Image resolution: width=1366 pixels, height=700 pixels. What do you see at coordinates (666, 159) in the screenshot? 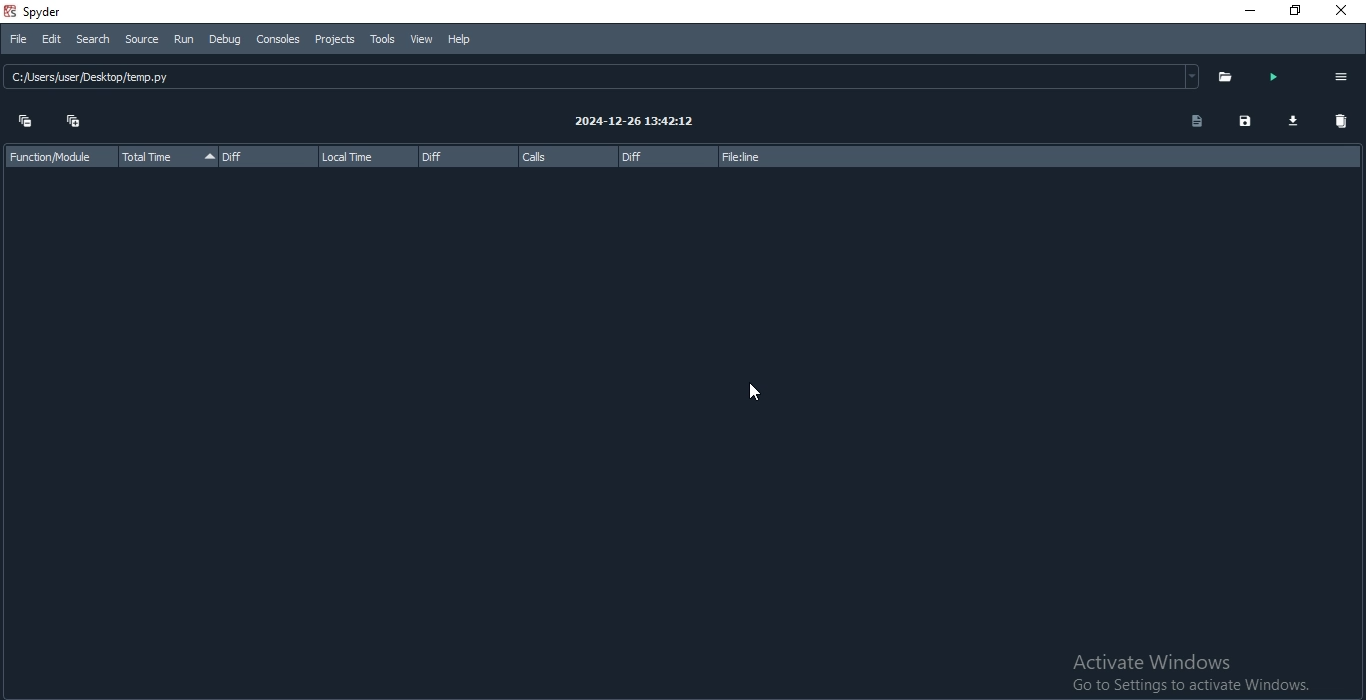
I see `diff` at bounding box center [666, 159].